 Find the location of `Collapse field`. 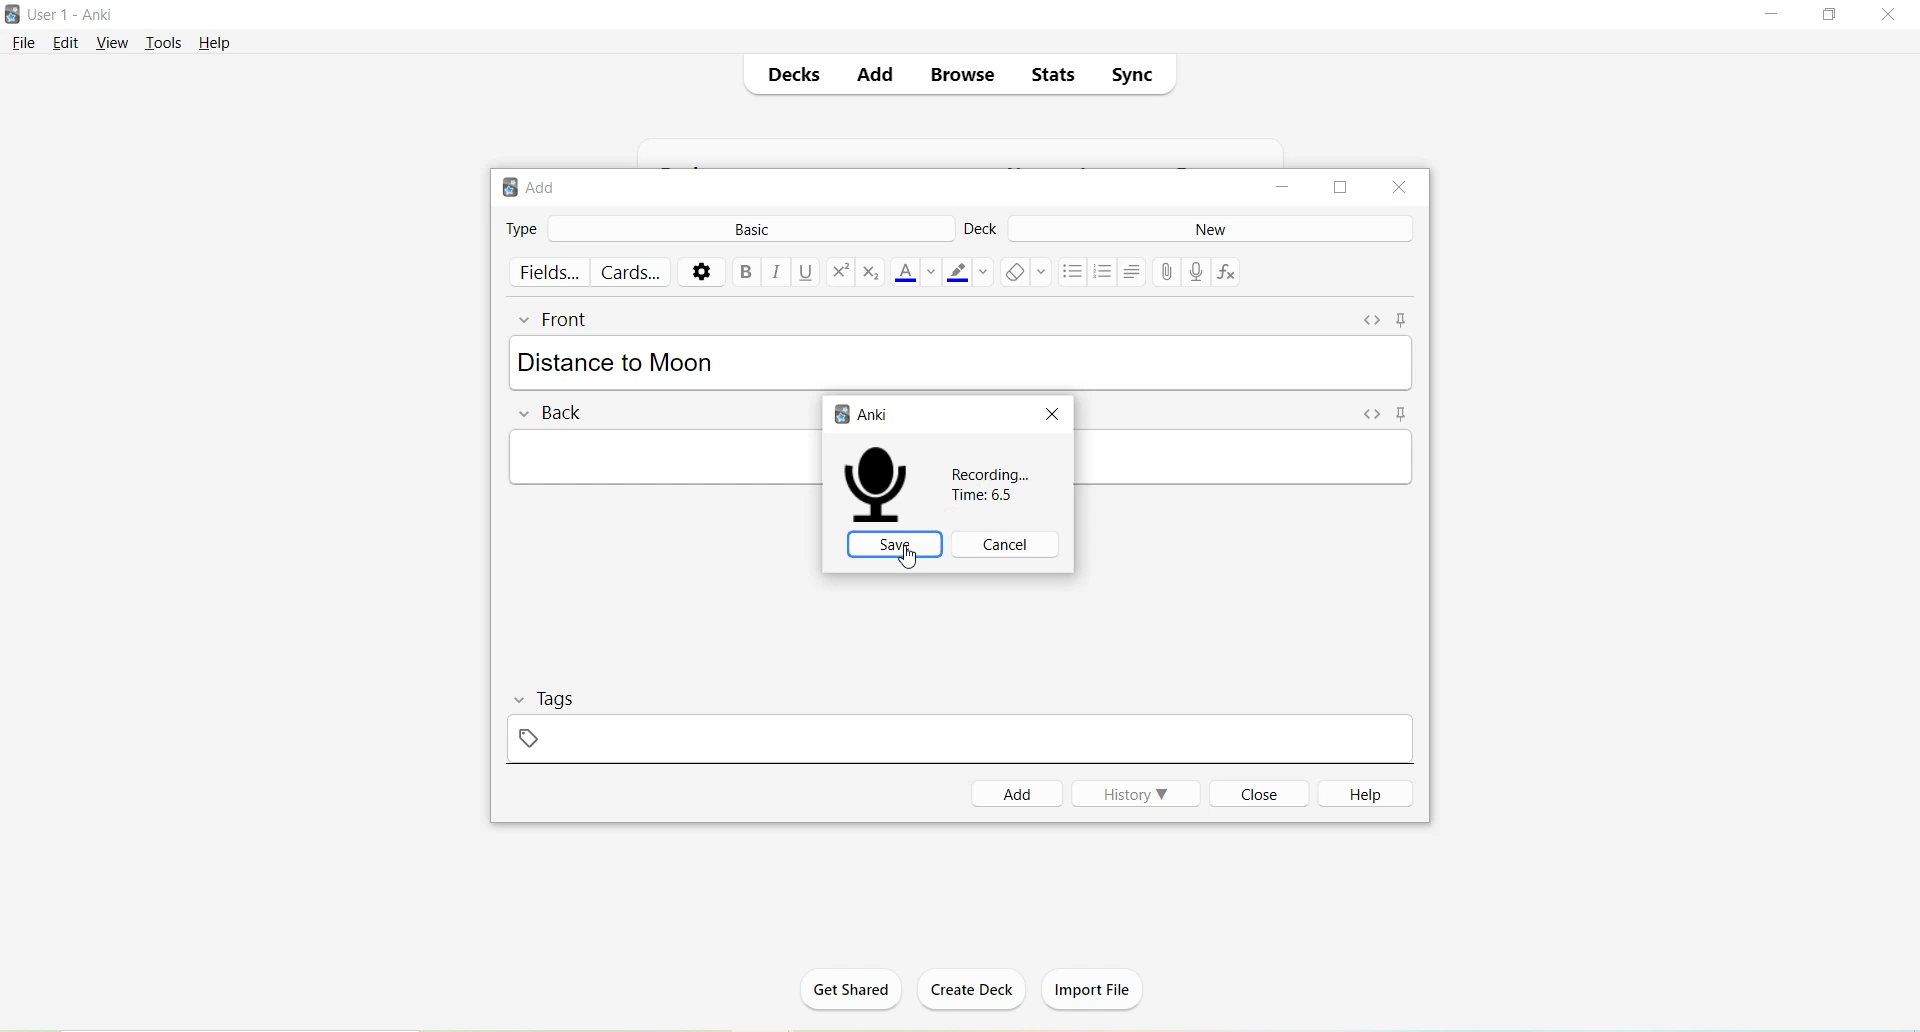

Collapse field is located at coordinates (528, 322).